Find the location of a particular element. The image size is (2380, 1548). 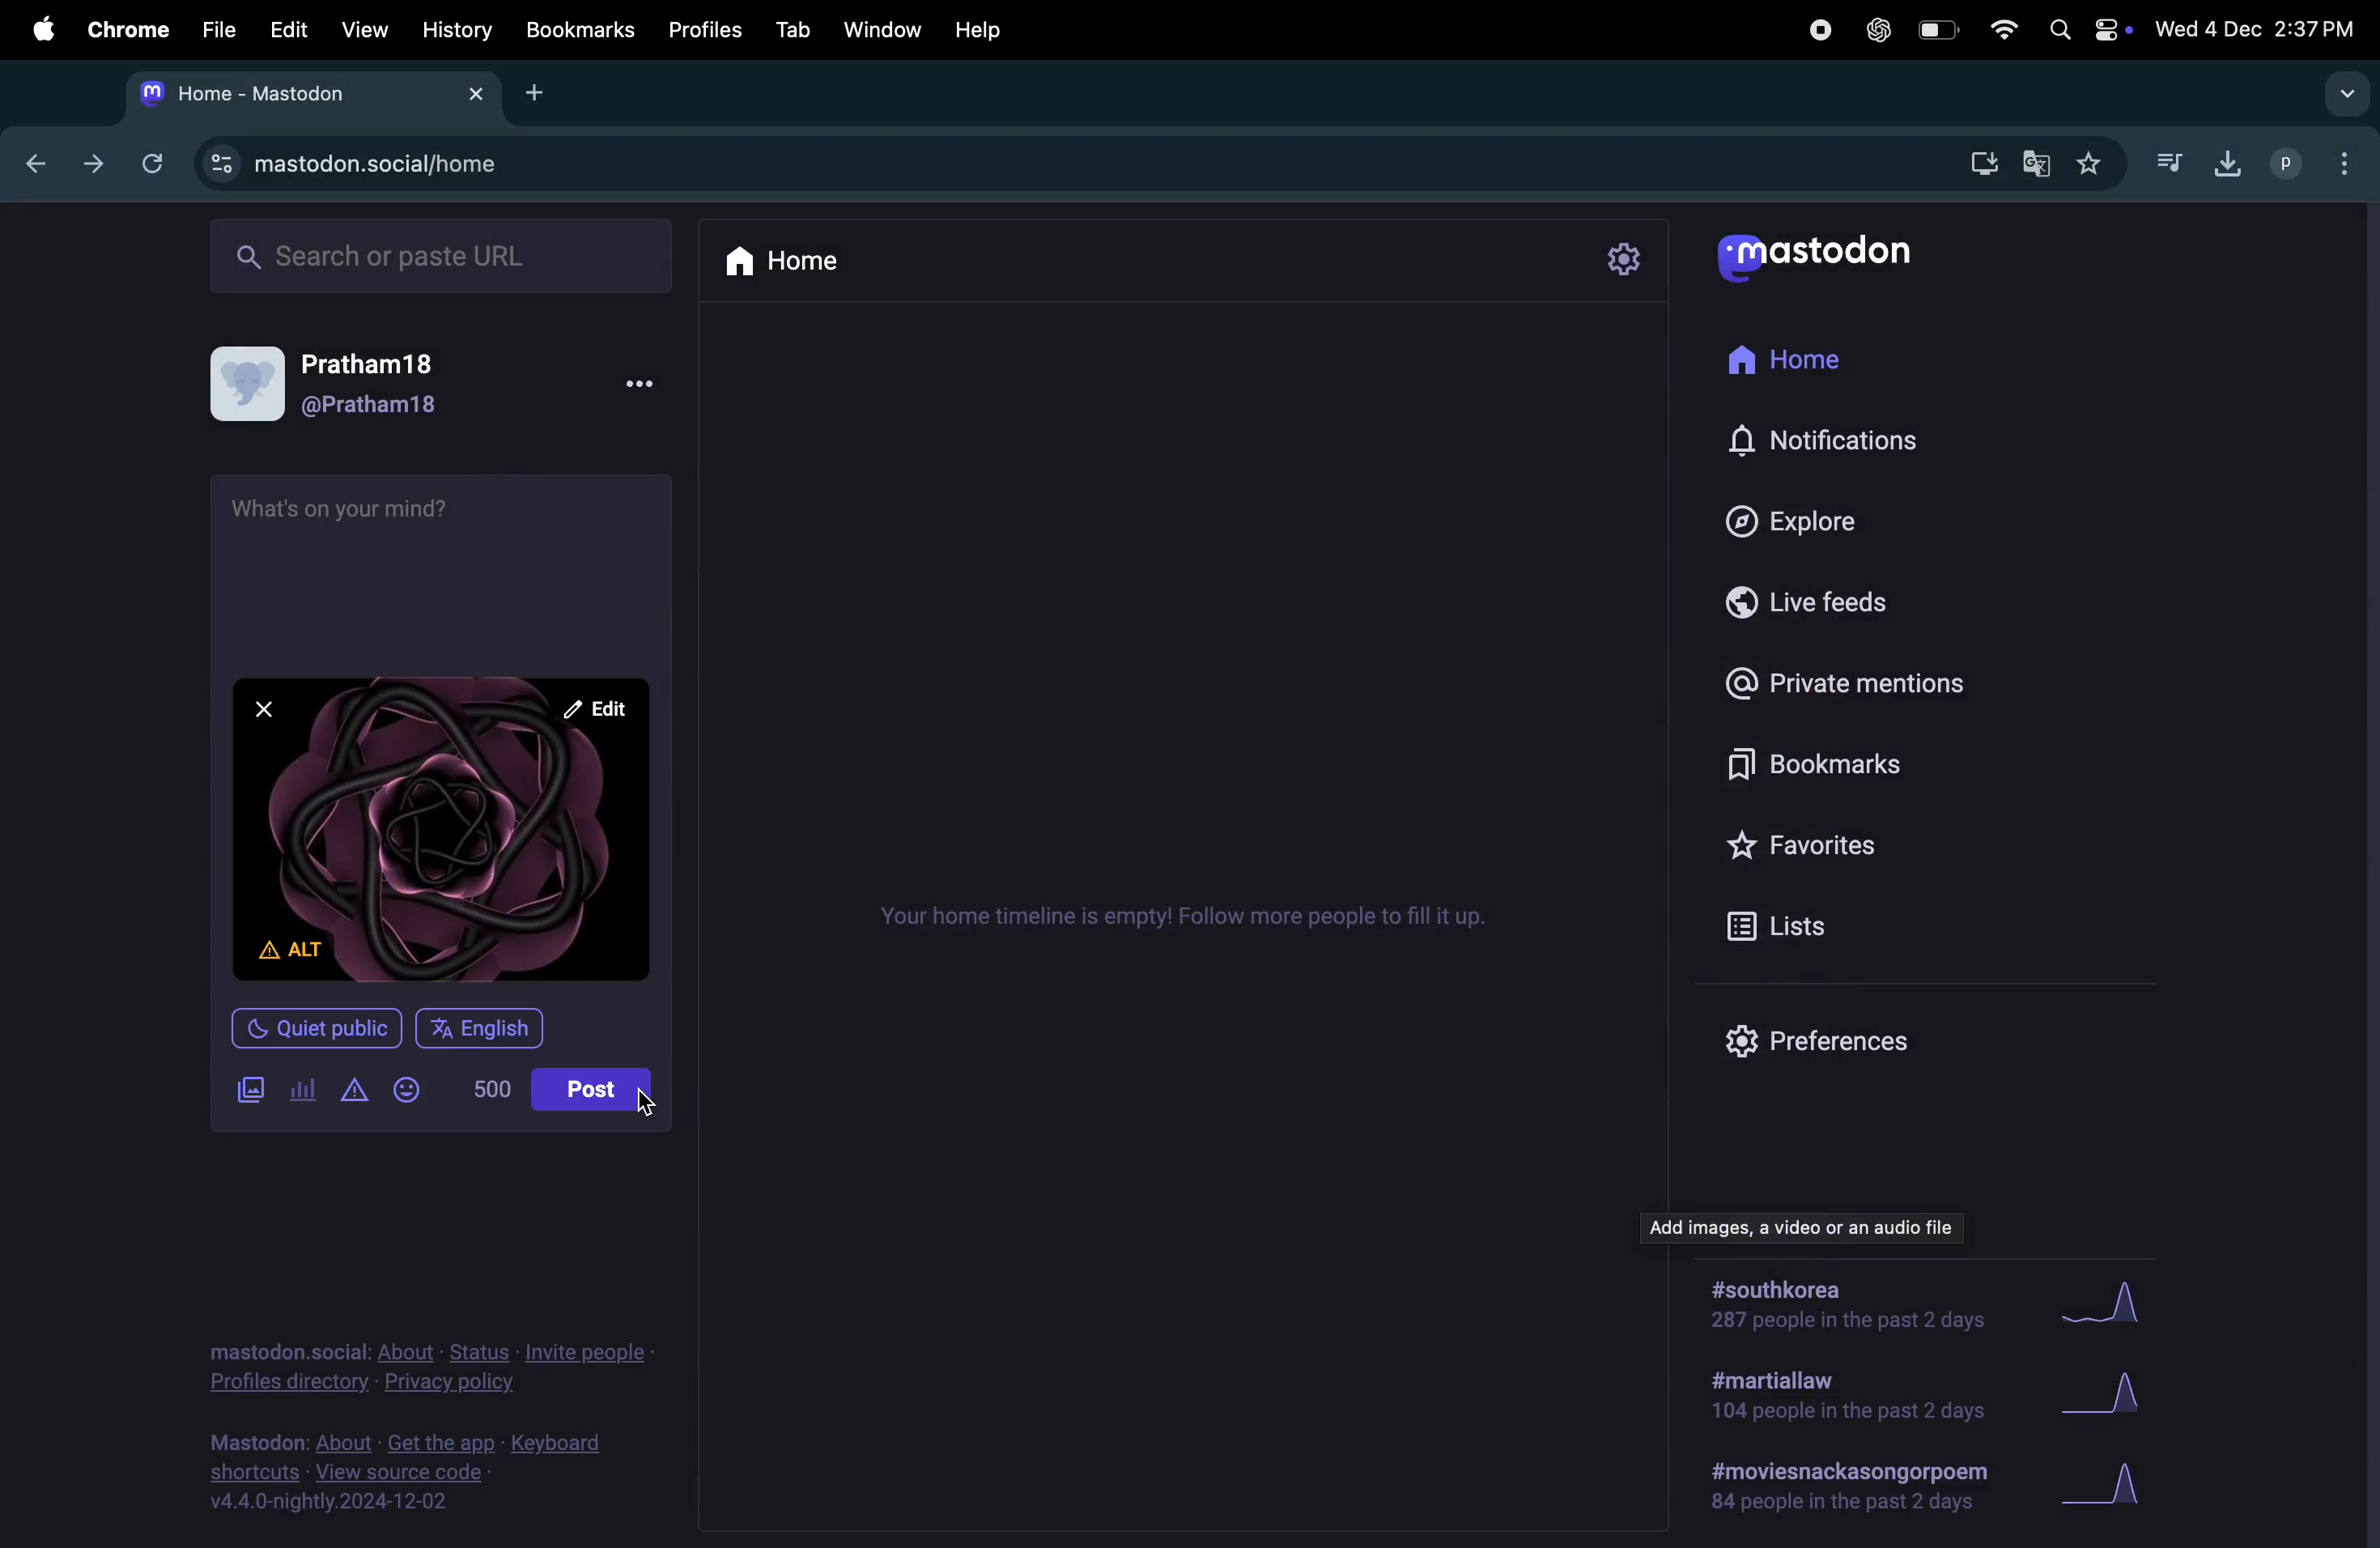

prefrences is located at coordinates (1824, 1039).